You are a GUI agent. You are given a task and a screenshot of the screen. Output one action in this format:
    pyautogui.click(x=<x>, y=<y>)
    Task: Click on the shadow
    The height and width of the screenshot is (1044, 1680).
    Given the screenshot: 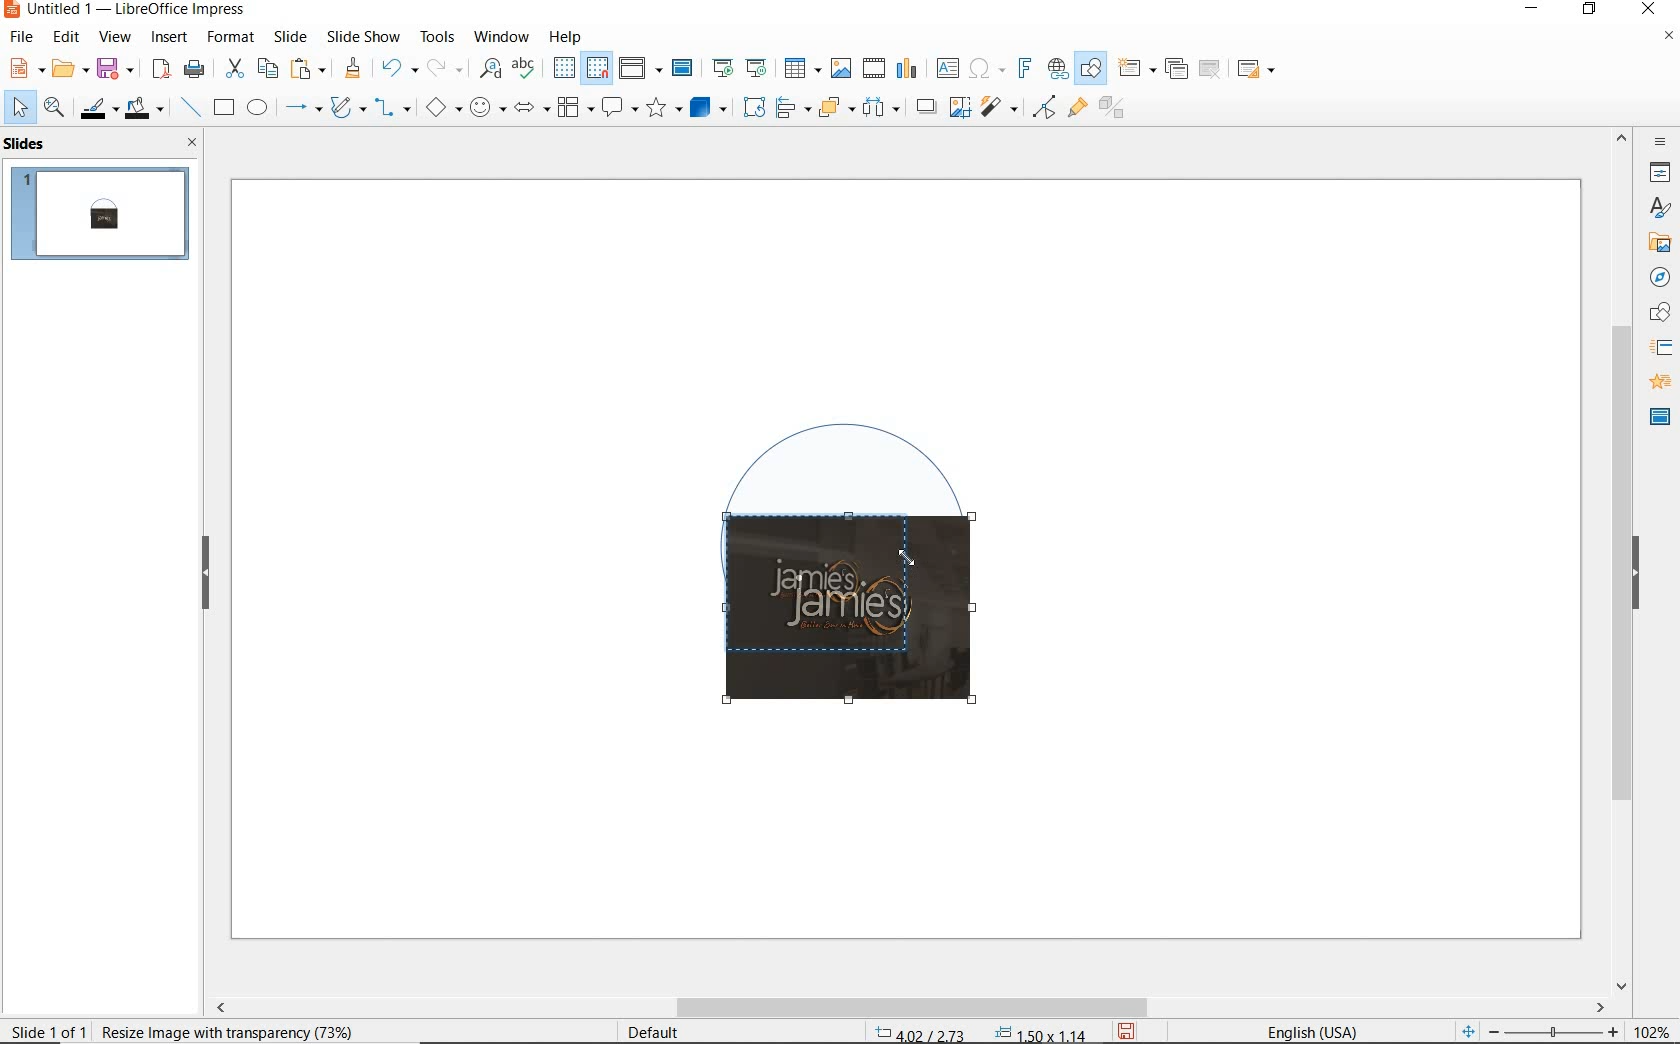 What is the action you would take?
    pyautogui.click(x=925, y=105)
    